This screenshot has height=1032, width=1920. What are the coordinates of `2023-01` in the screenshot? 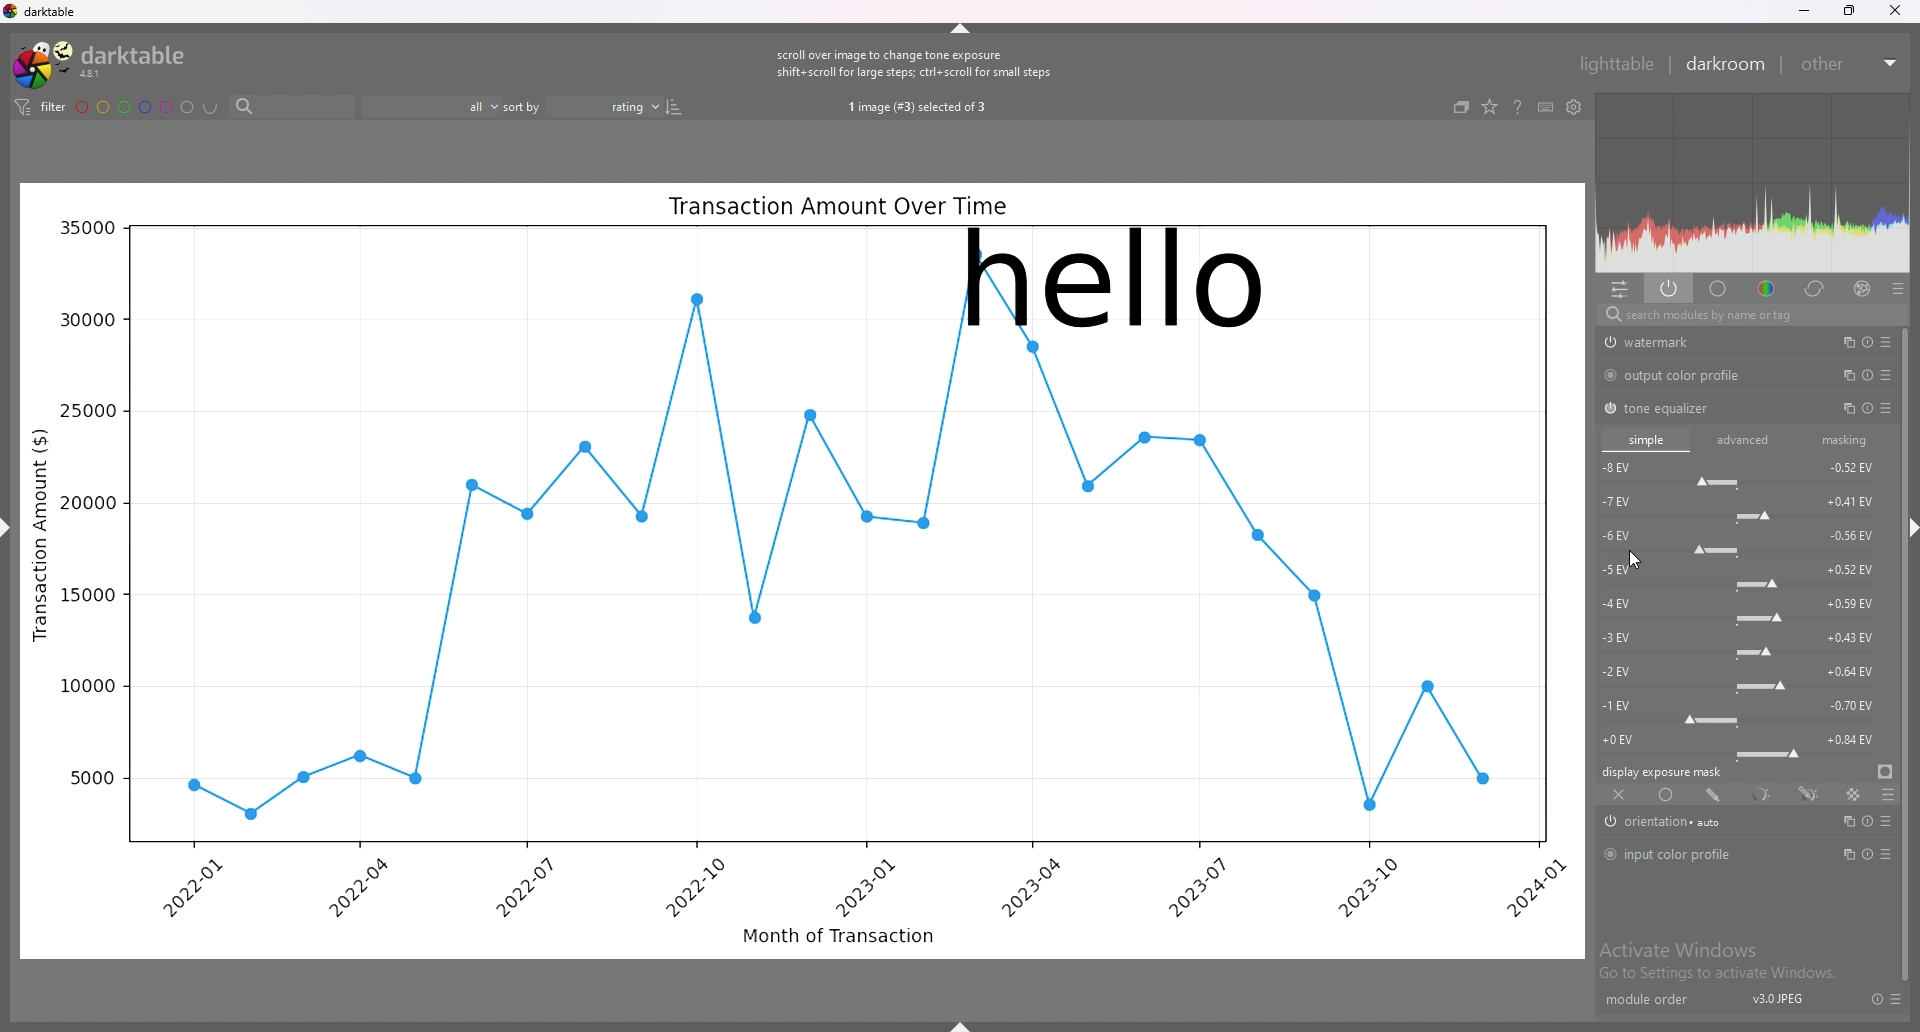 It's located at (863, 887).